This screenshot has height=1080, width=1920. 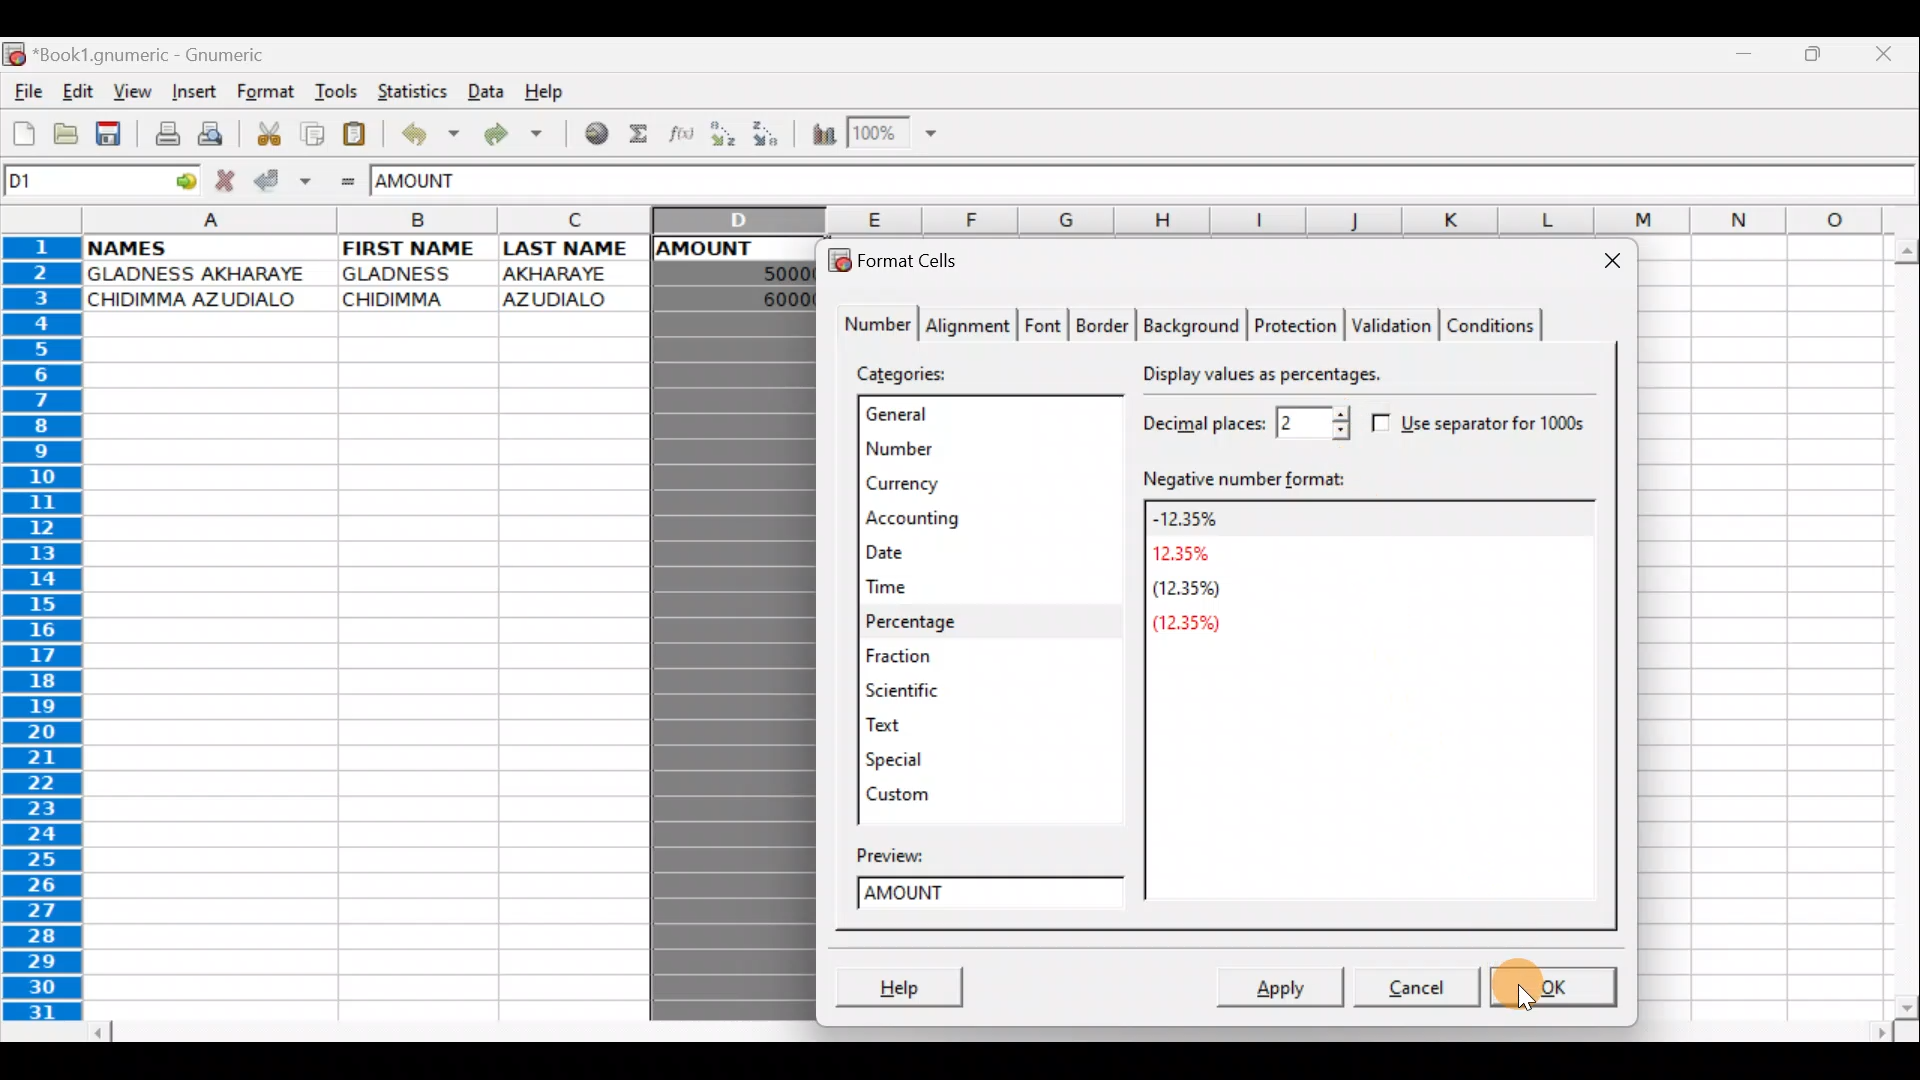 I want to click on (12%), so click(x=1194, y=625).